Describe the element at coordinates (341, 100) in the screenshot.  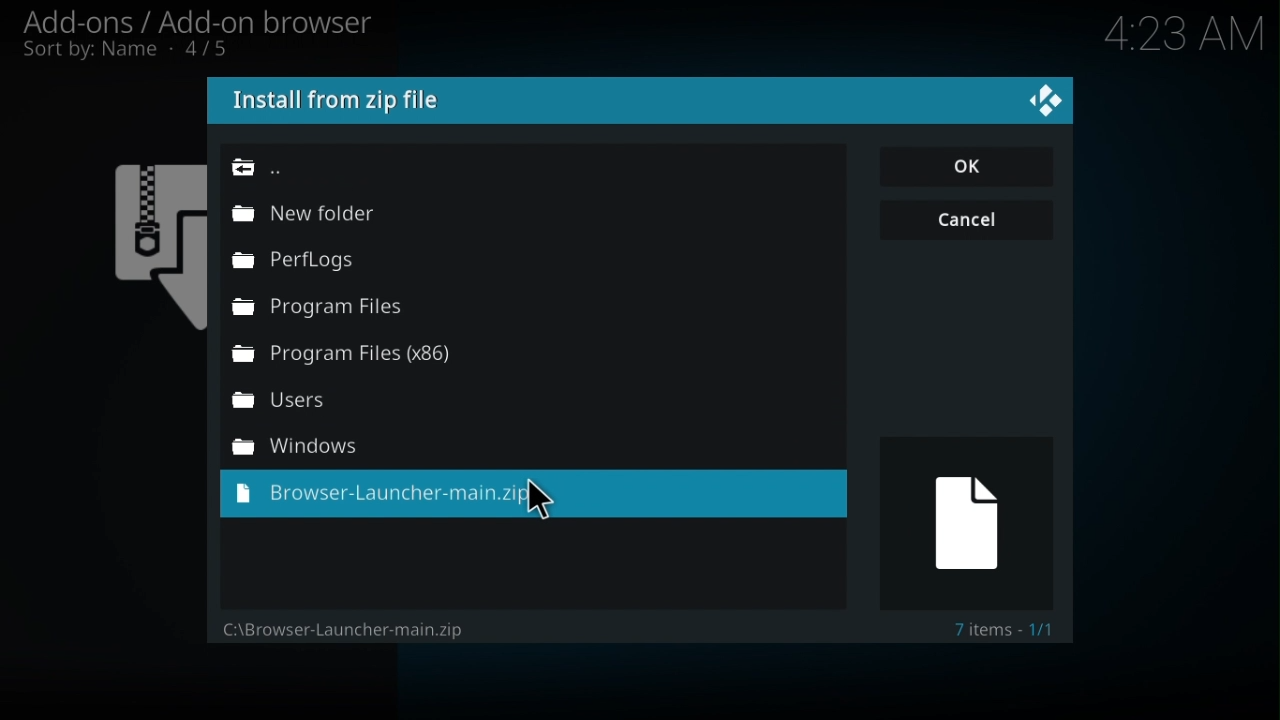
I see `install from zip file` at that location.